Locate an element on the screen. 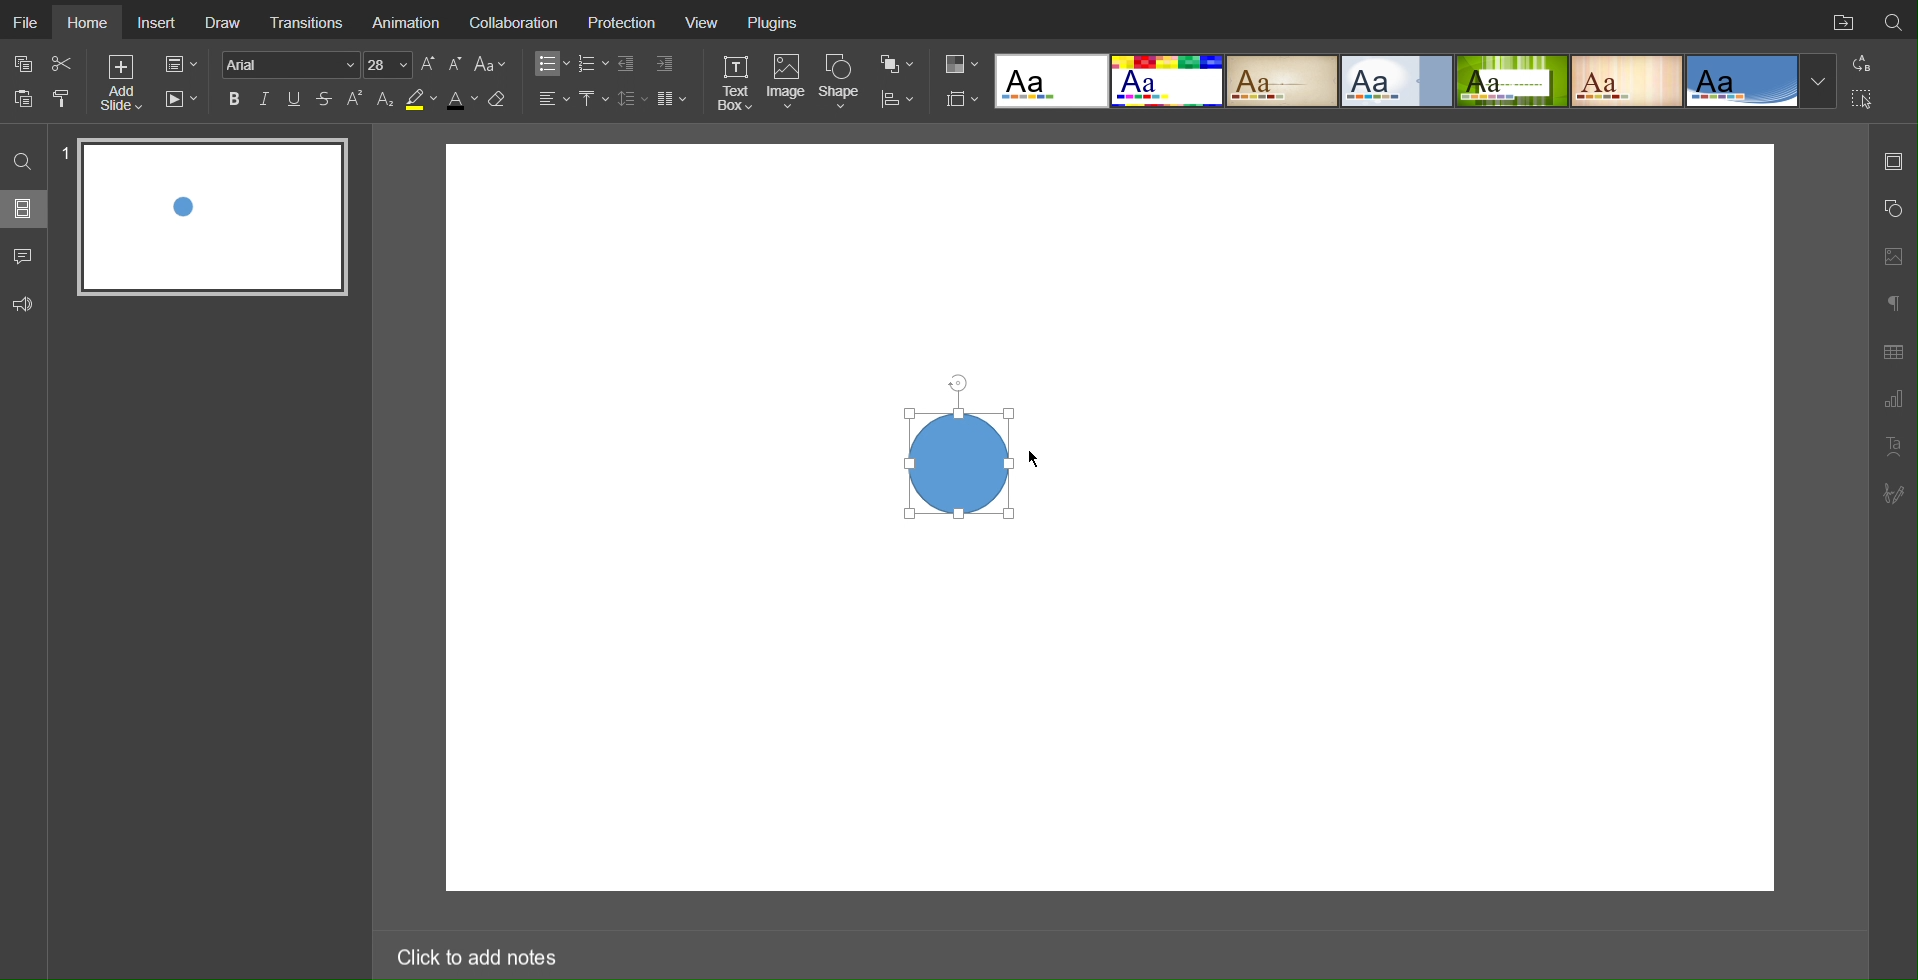  Paragraph Settings is located at coordinates (1893, 400).